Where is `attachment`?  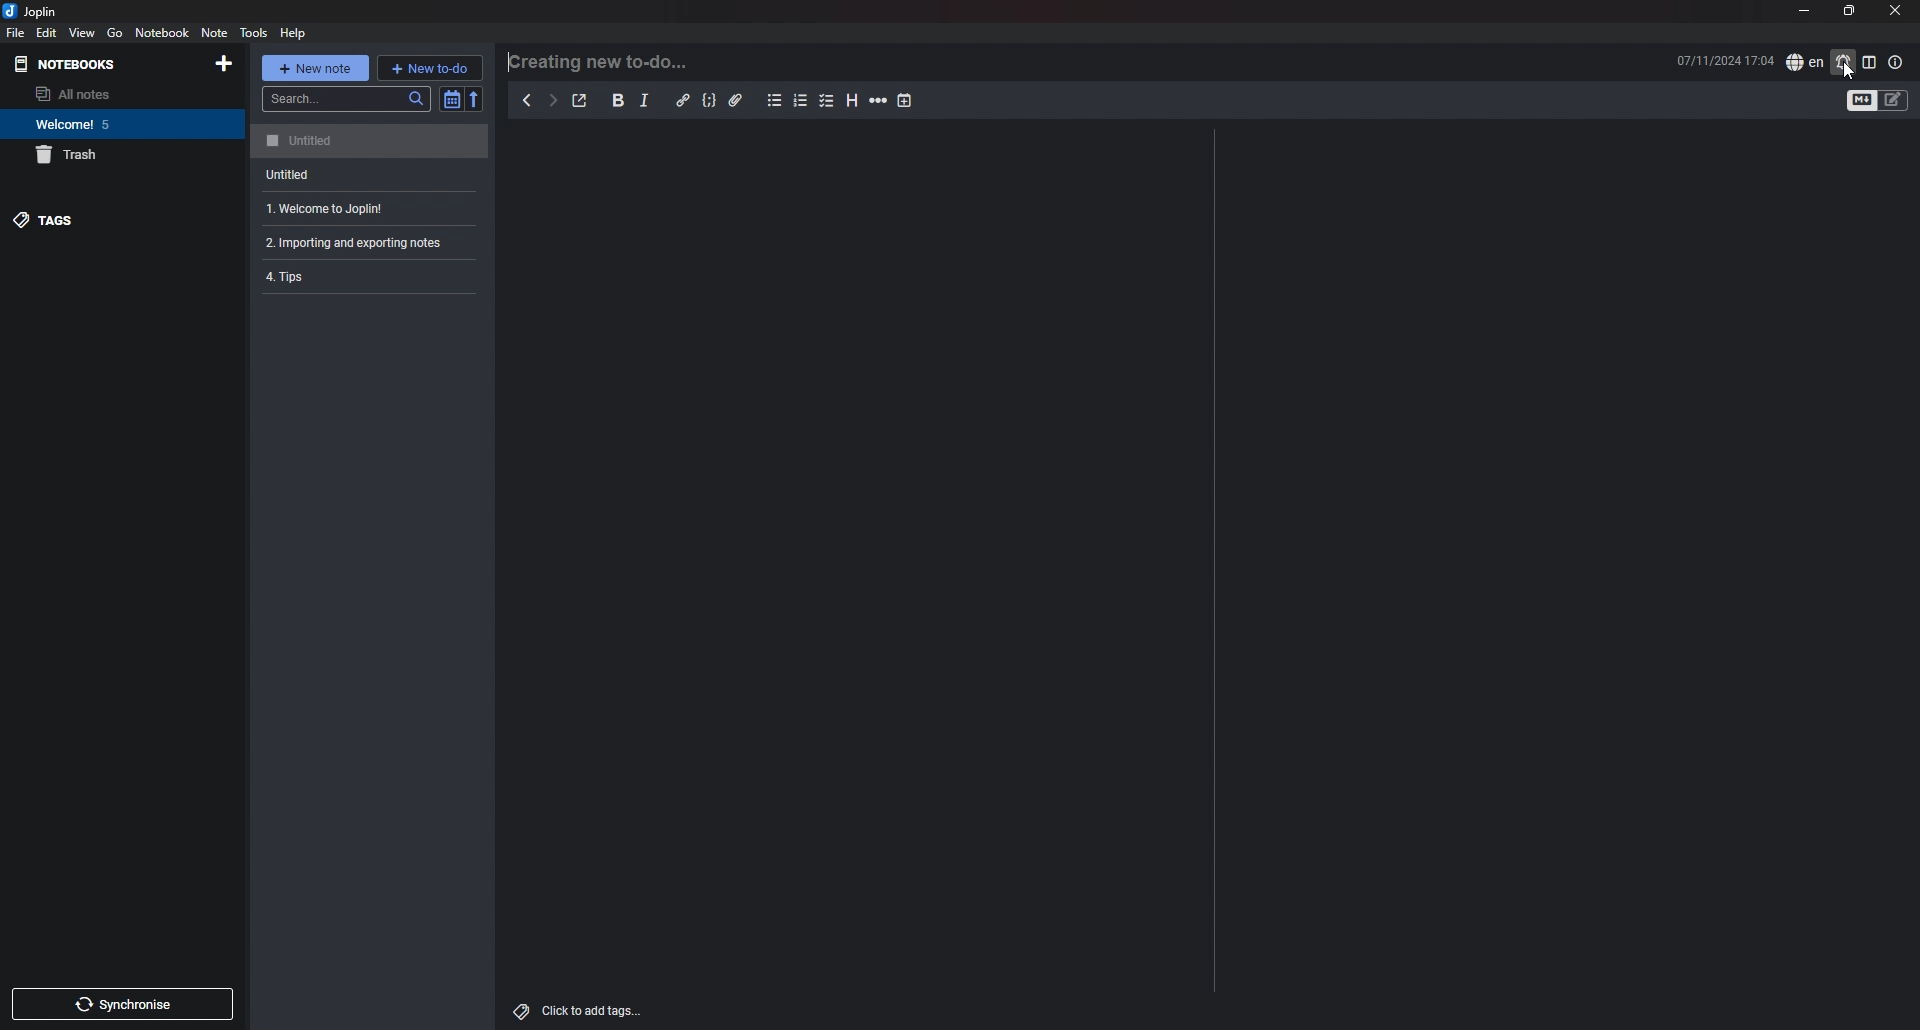
attachment is located at coordinates (737, 101).